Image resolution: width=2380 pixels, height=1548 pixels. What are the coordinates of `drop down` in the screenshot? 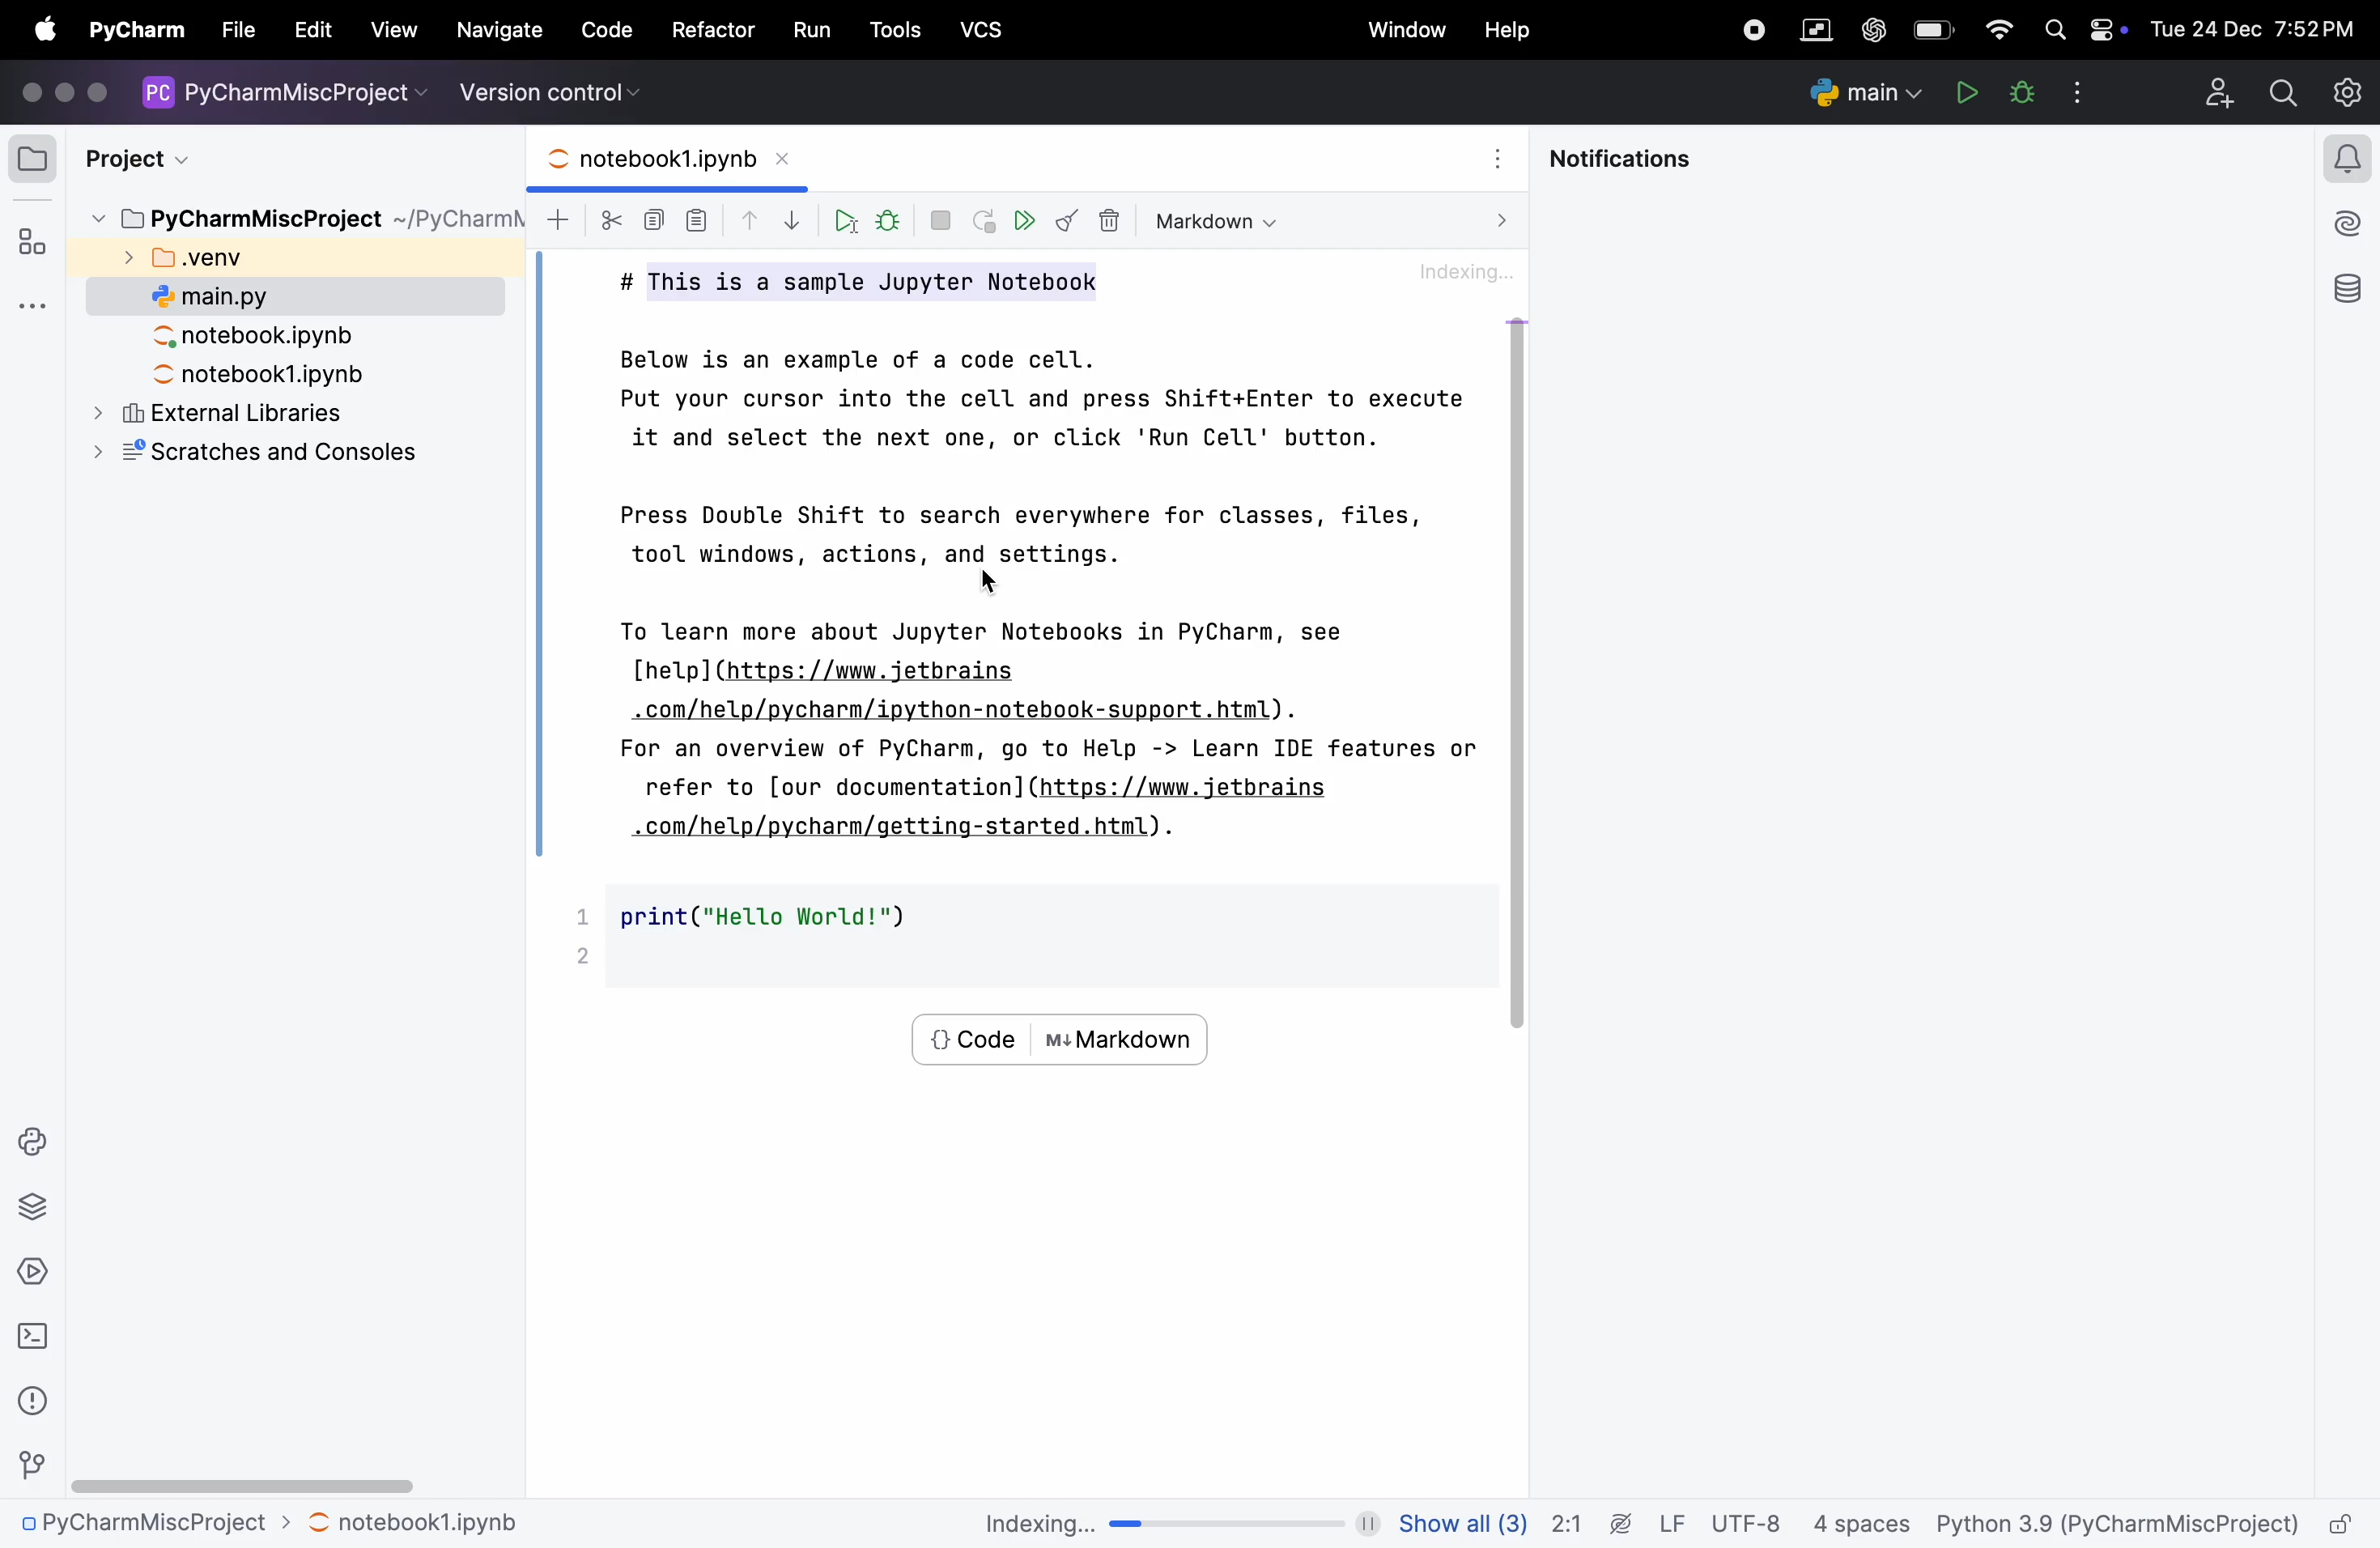 It's located at (790, 226).